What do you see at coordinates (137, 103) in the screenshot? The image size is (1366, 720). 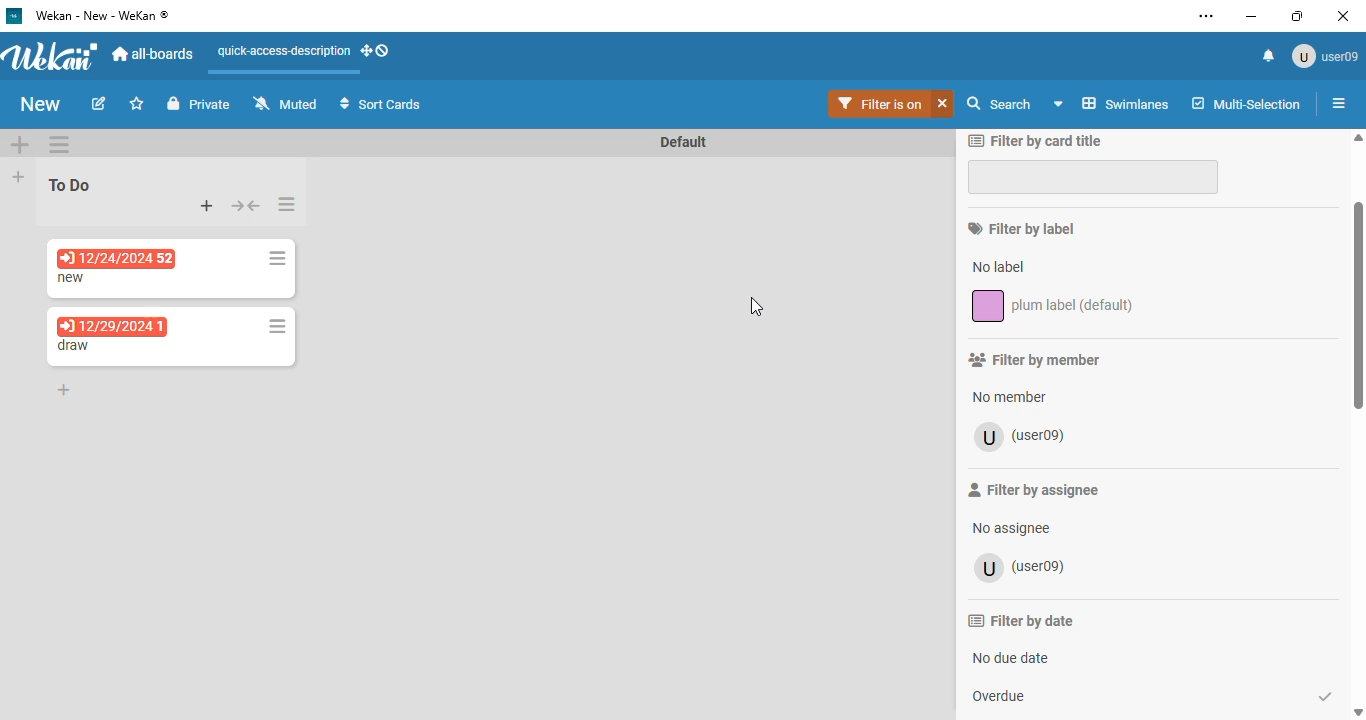 I see `click to star this board` at bounding box center [137, 103].